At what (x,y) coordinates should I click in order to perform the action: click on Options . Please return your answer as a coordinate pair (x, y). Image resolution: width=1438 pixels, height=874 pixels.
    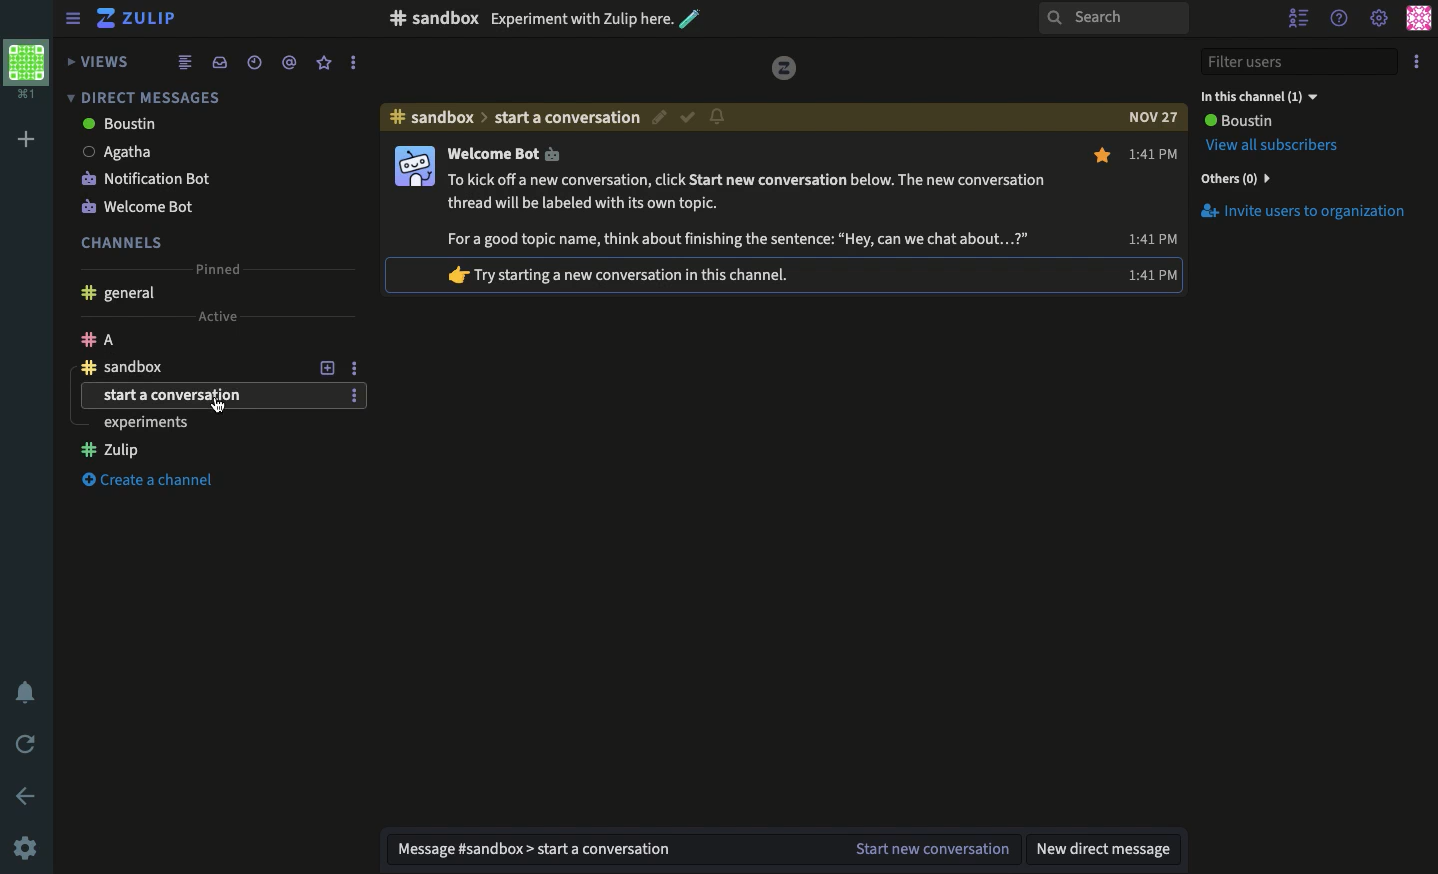
    Looking at the image, I should click on (1420, 58).